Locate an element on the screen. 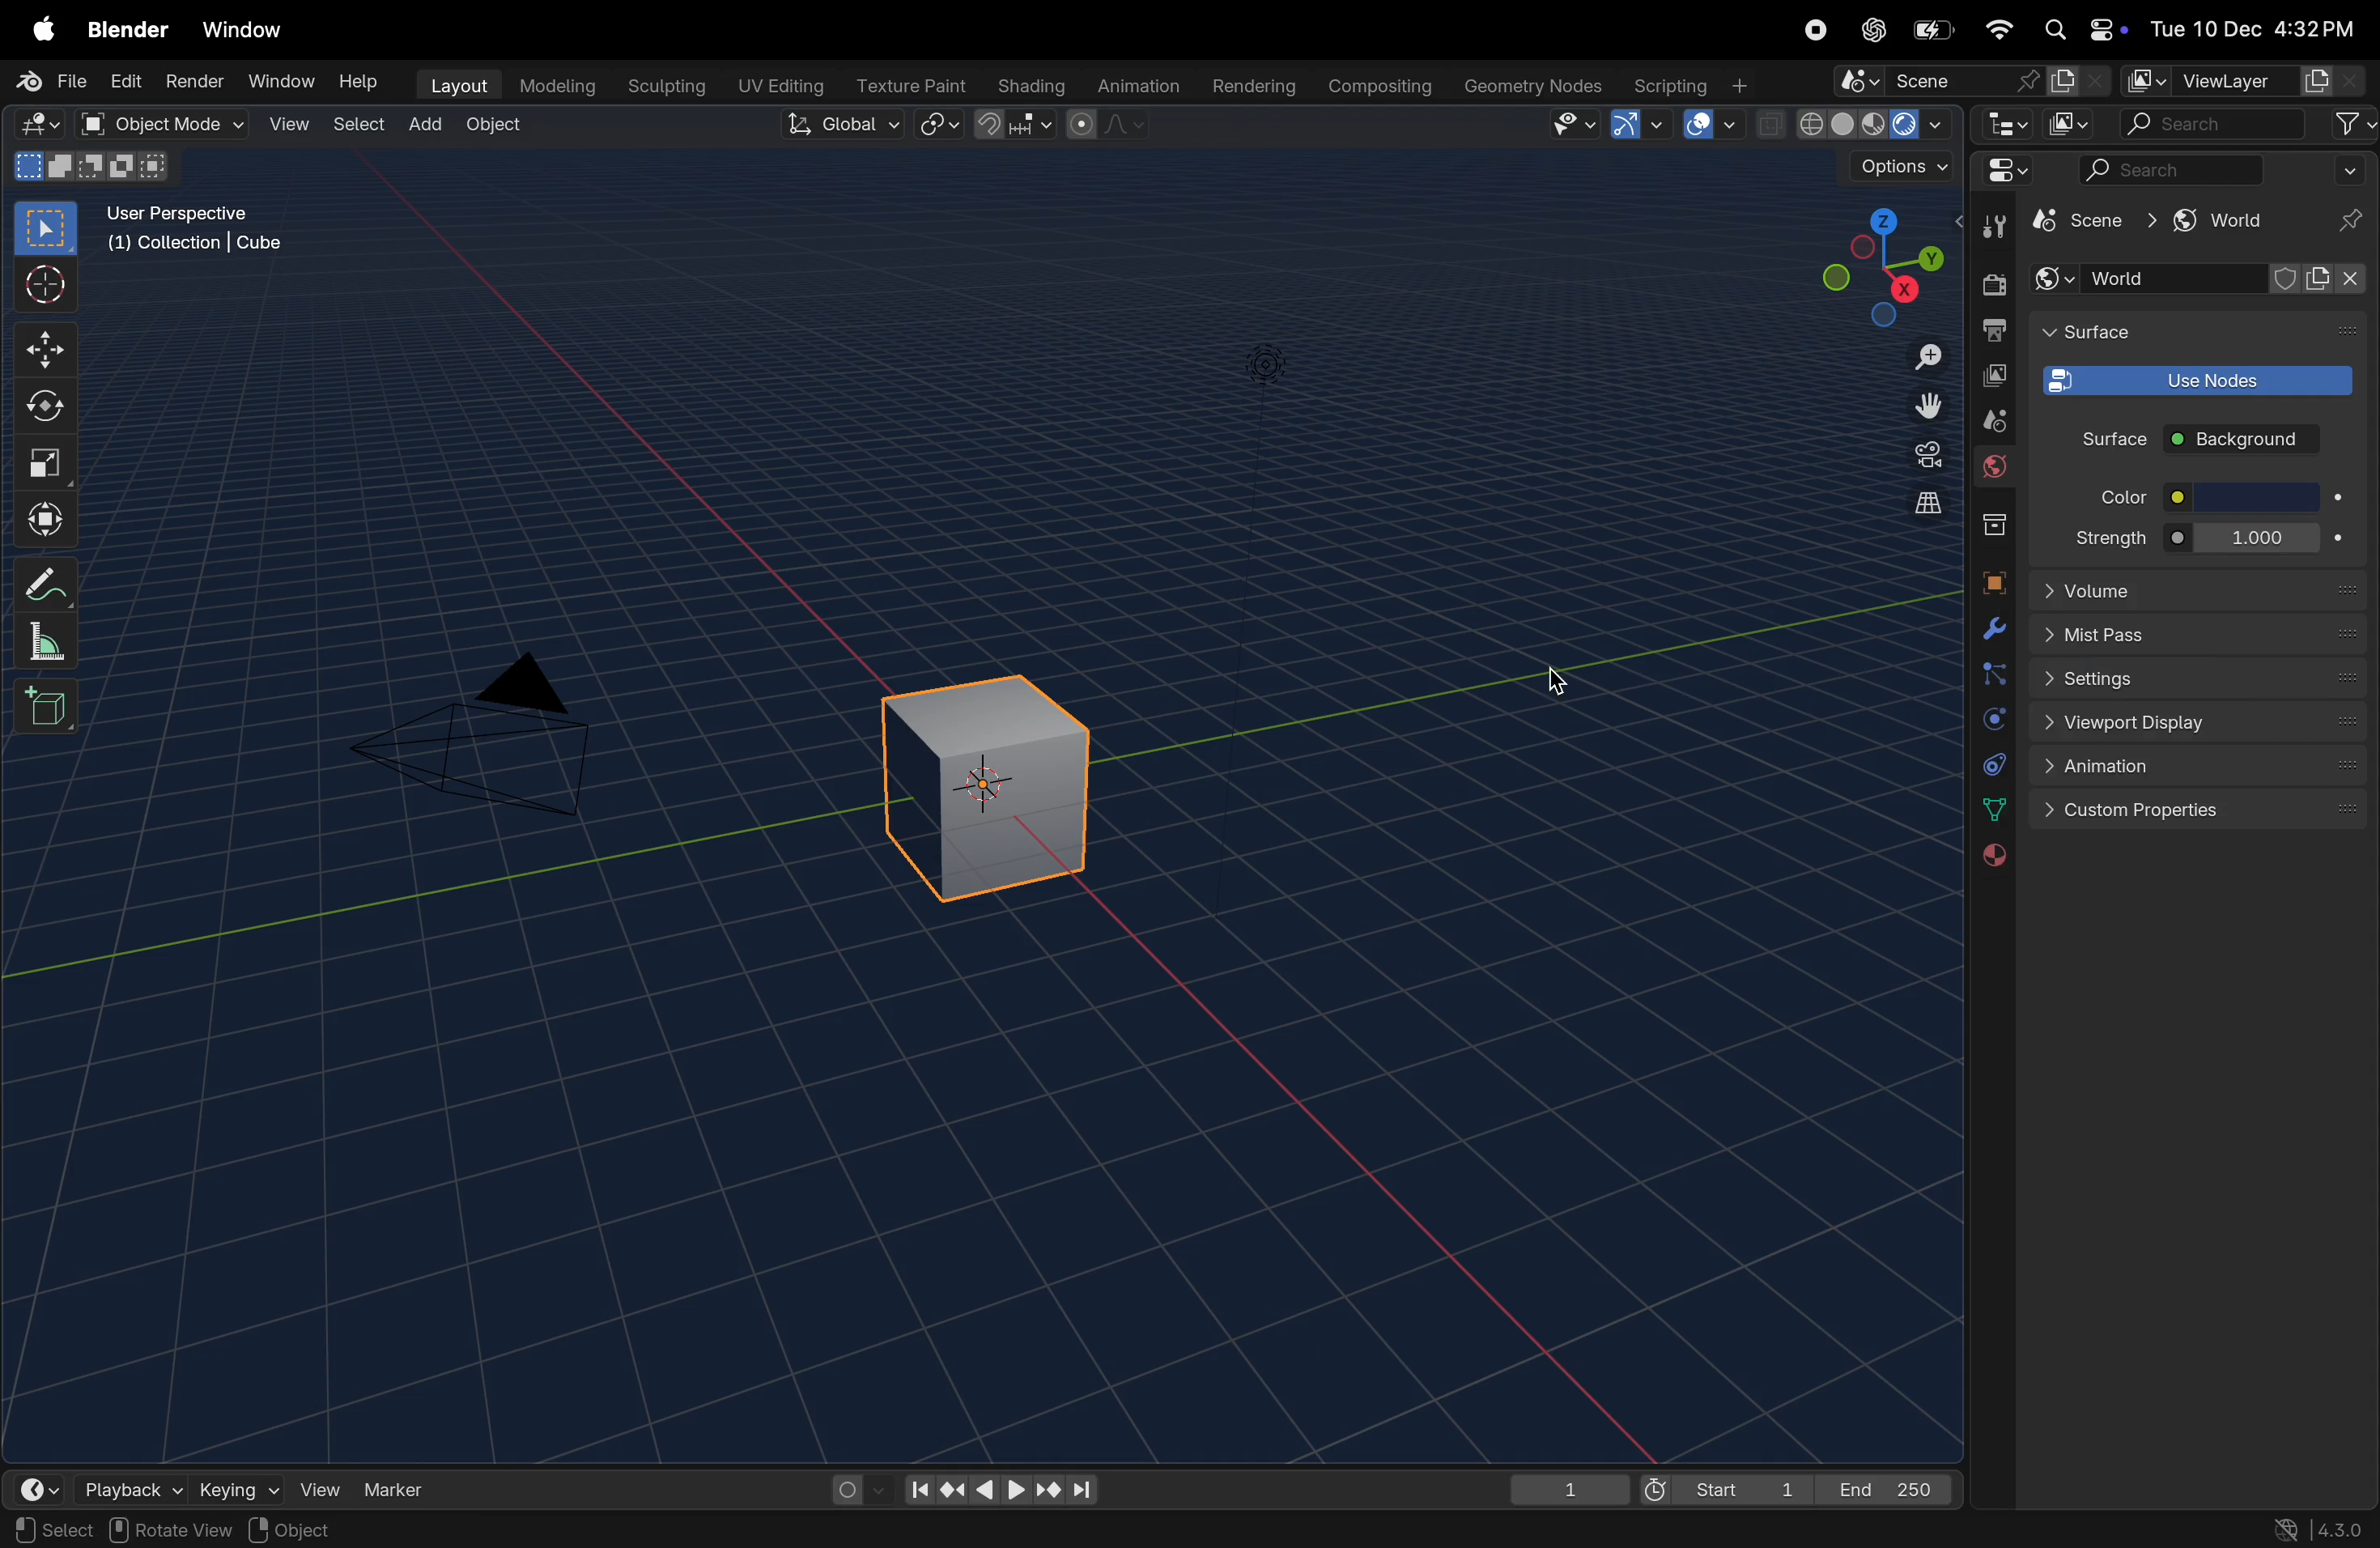 This screenshot has width=2380, height=1548. animation is located at coordinates (2206, 768).